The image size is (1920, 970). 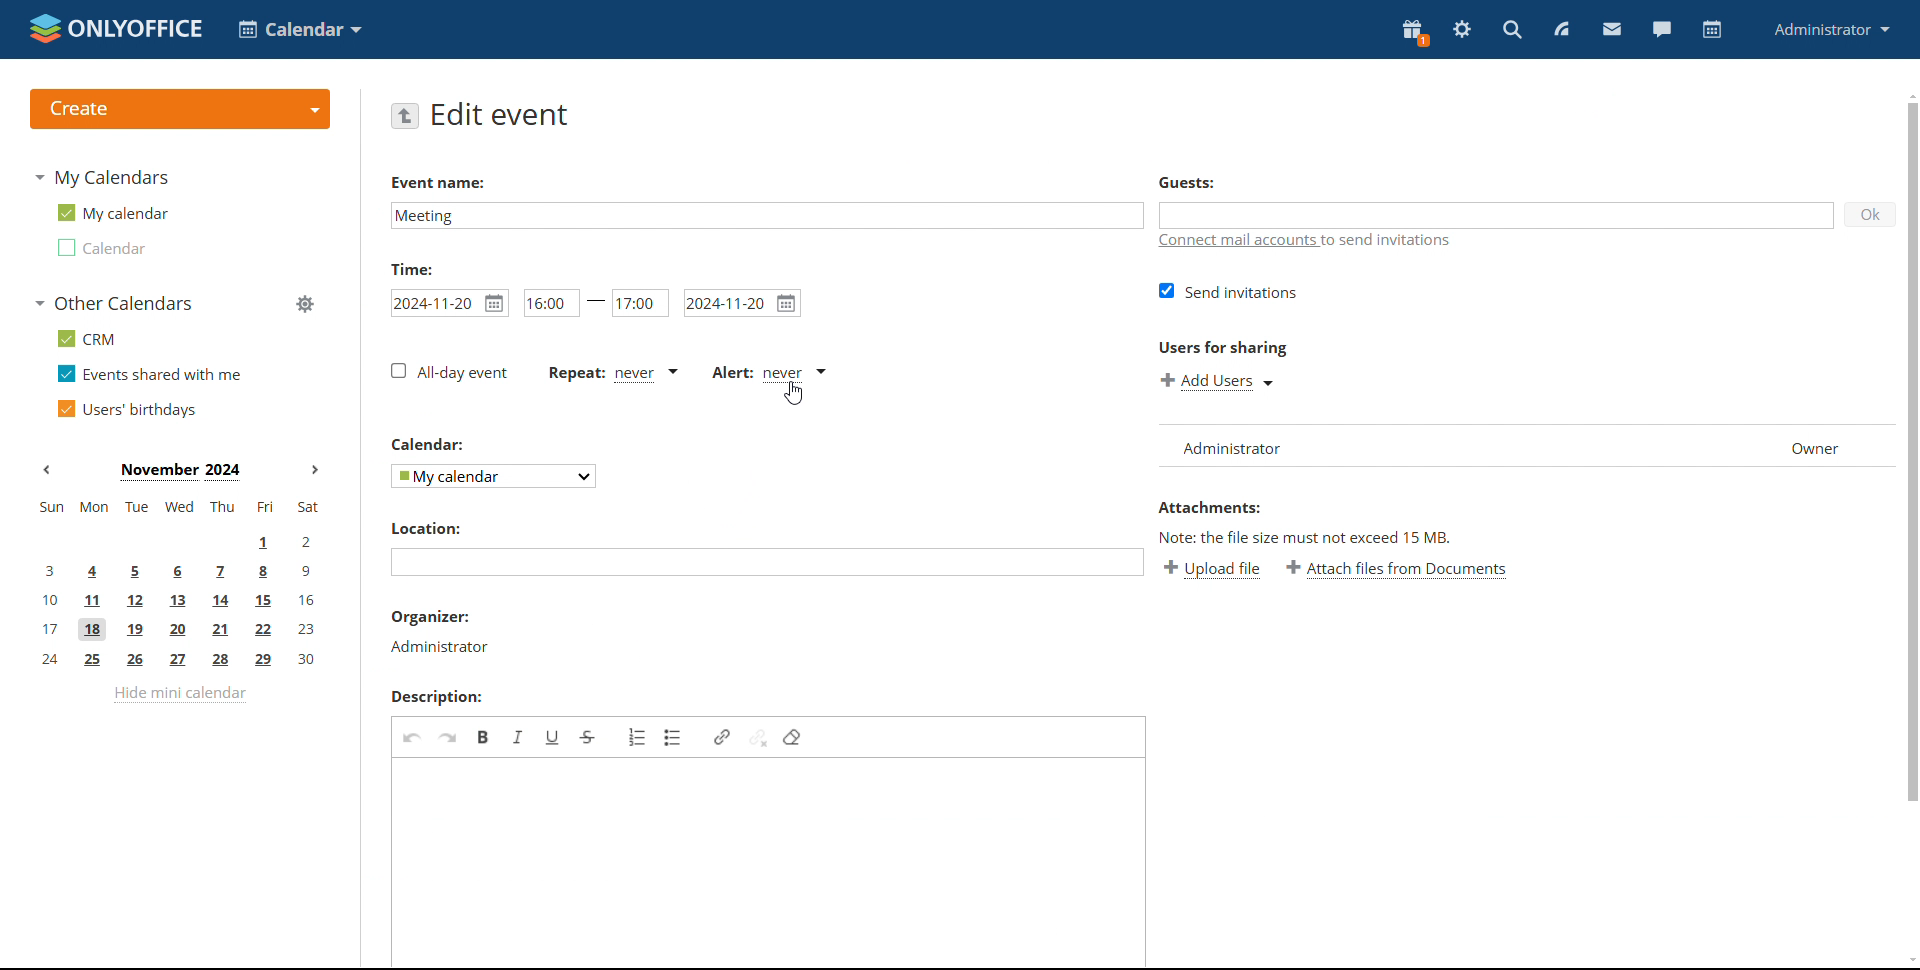 What do you see at coordinates (1222, 346) in the screenshot?
I see `Users for sharing` at bounding box center [1222, 346].